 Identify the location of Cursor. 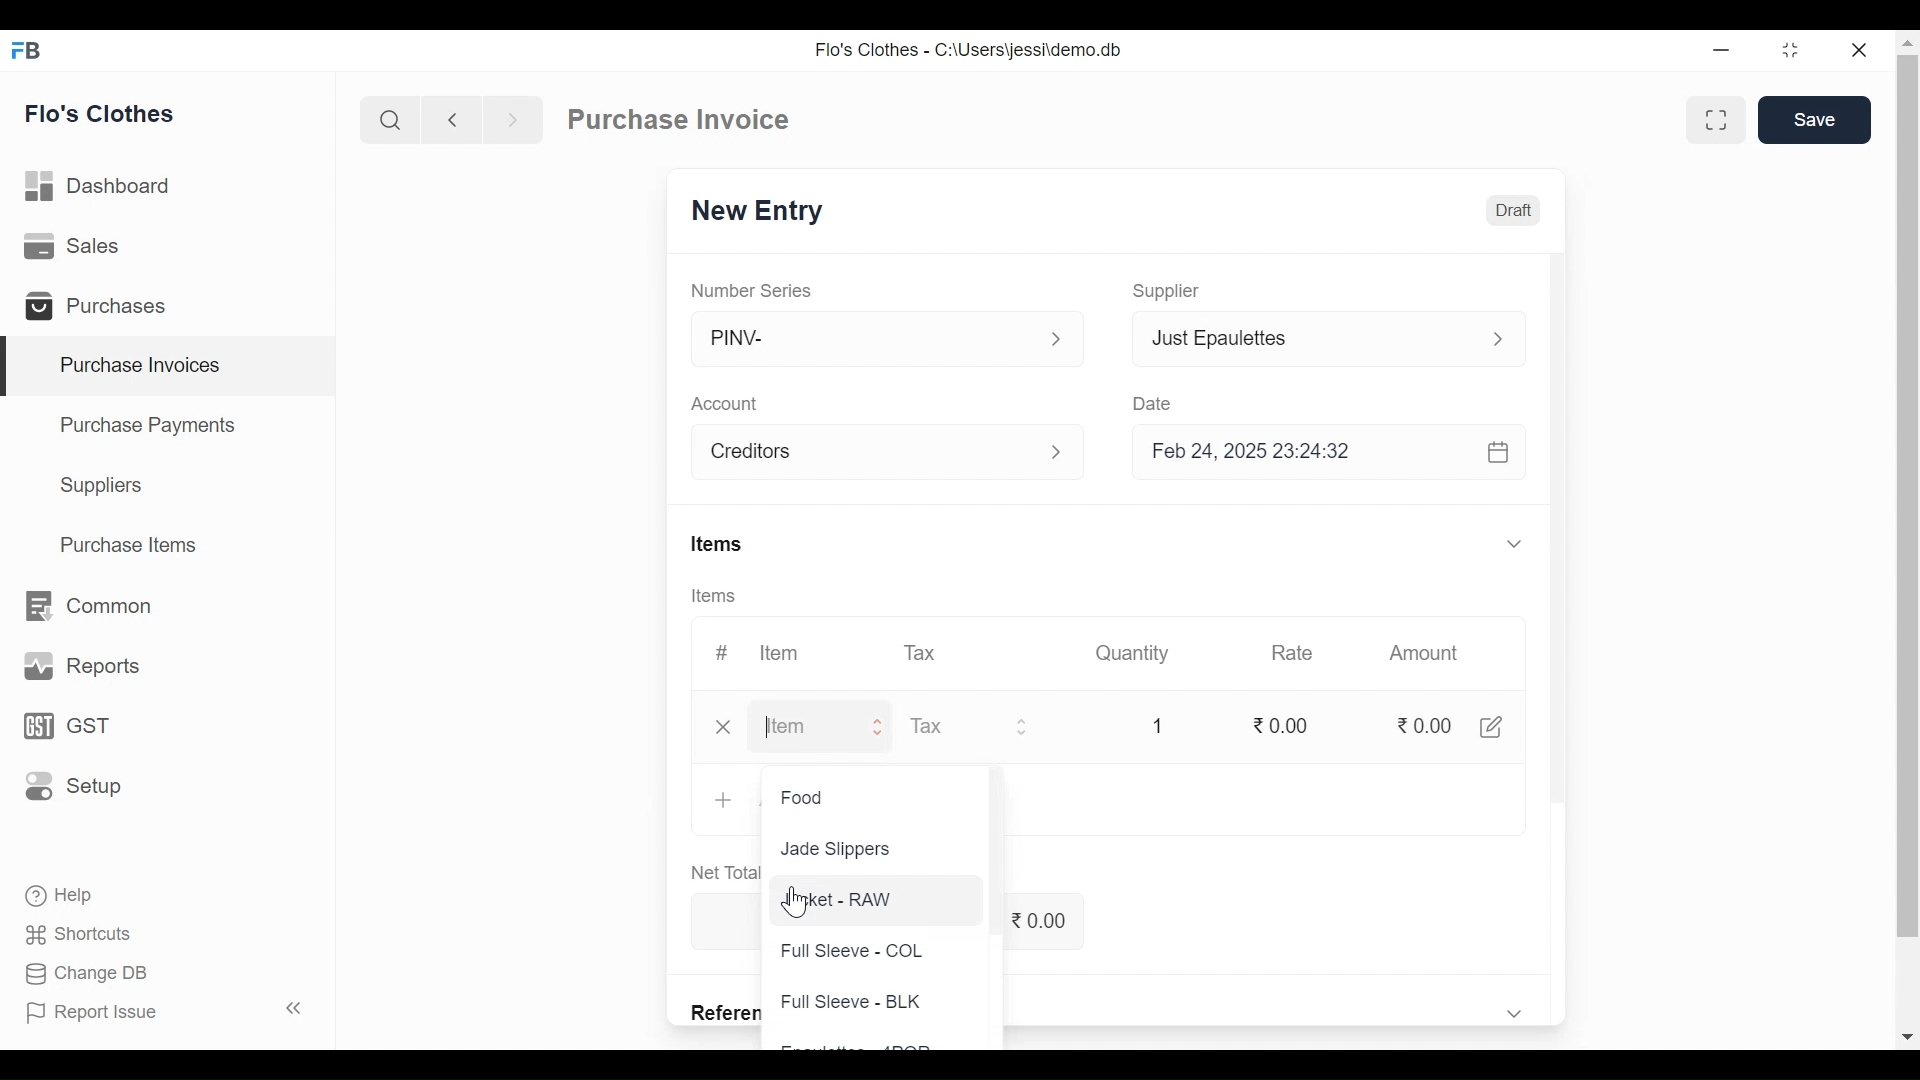
(800, 907).